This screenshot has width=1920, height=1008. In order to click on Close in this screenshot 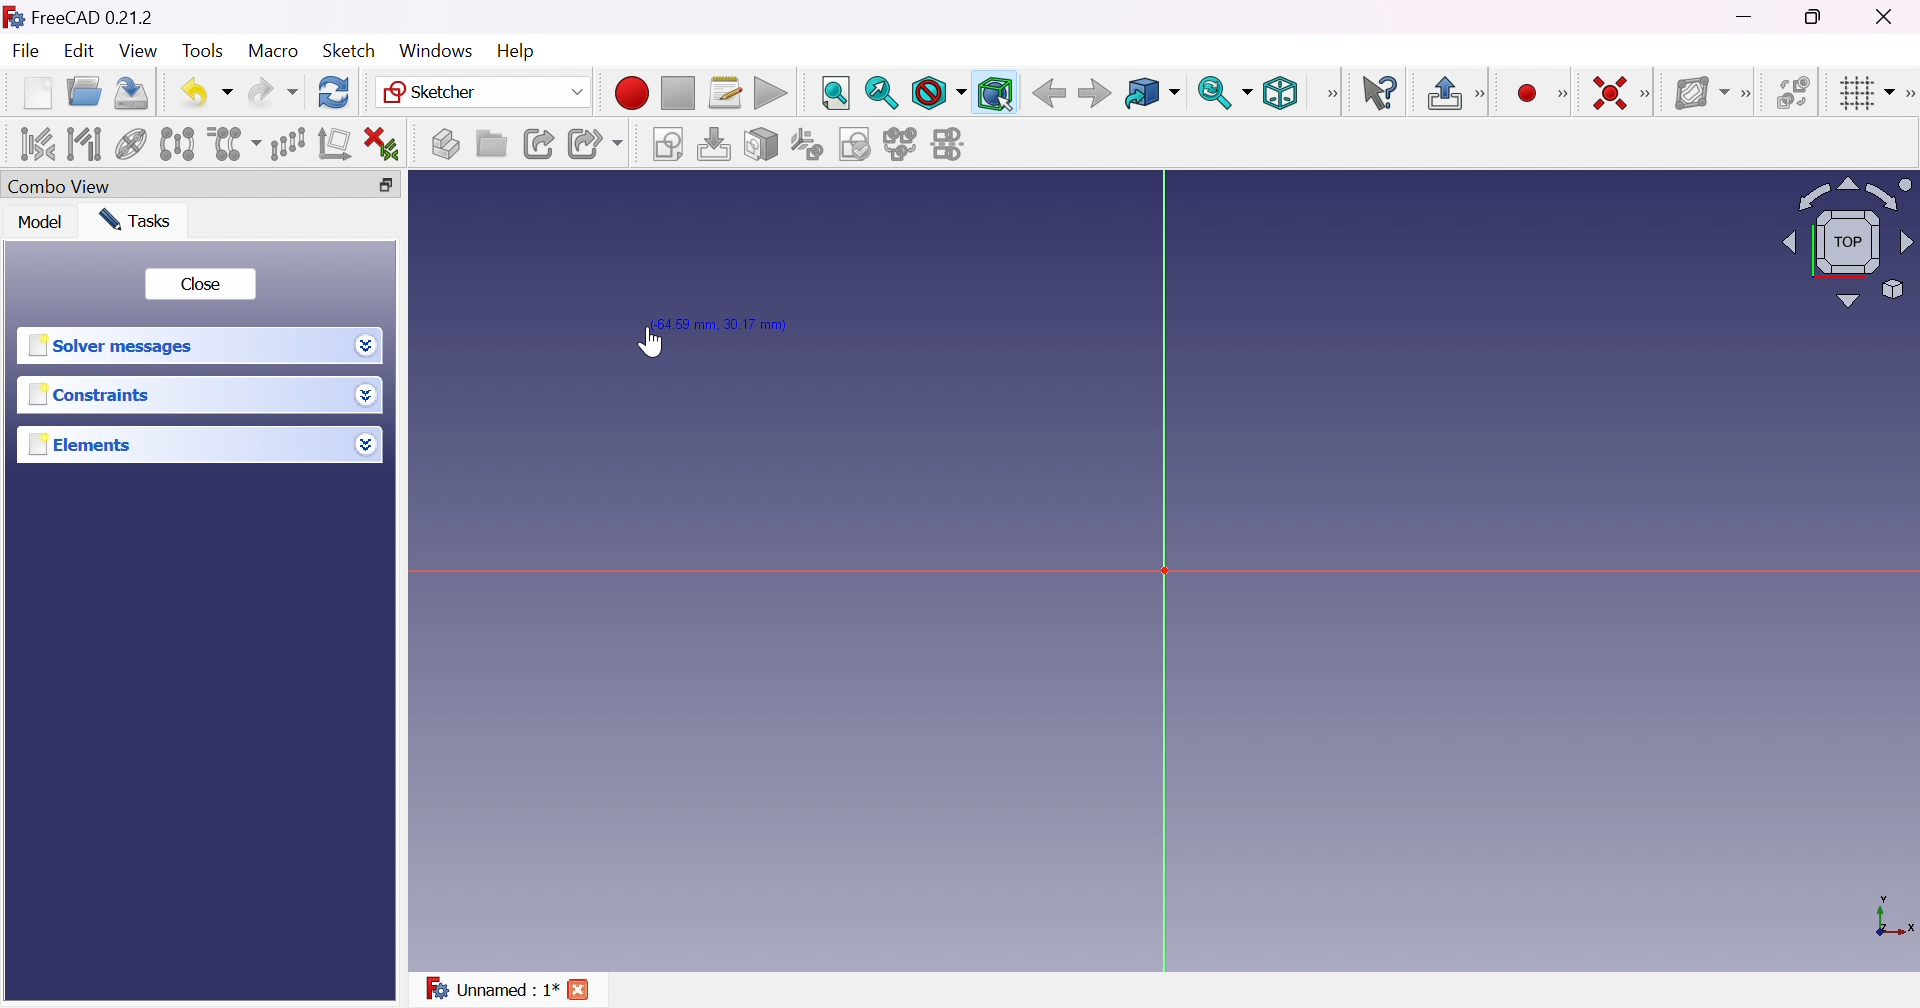, I will do `click(201, 286)`.